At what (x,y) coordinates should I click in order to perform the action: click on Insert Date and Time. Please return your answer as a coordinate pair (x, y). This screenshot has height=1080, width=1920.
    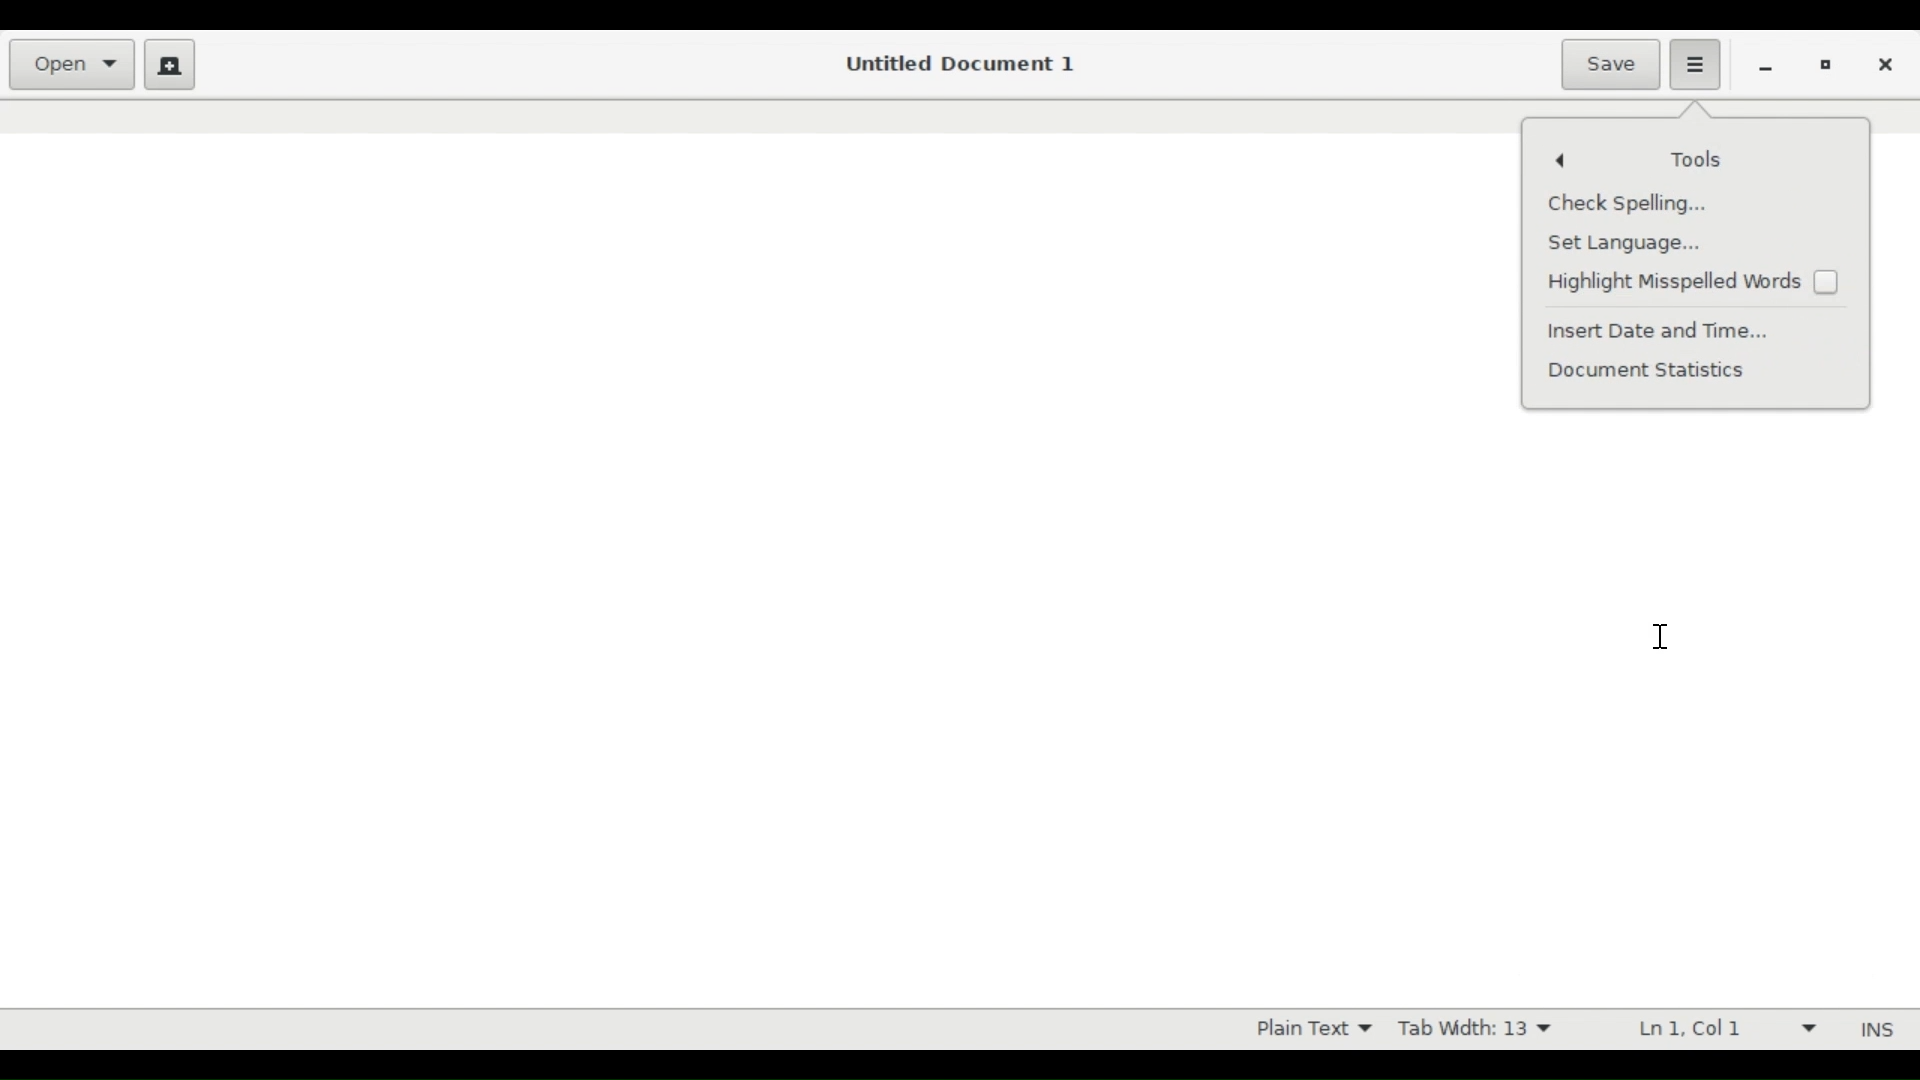
    Looking at the image, I should click on (1658, 330).